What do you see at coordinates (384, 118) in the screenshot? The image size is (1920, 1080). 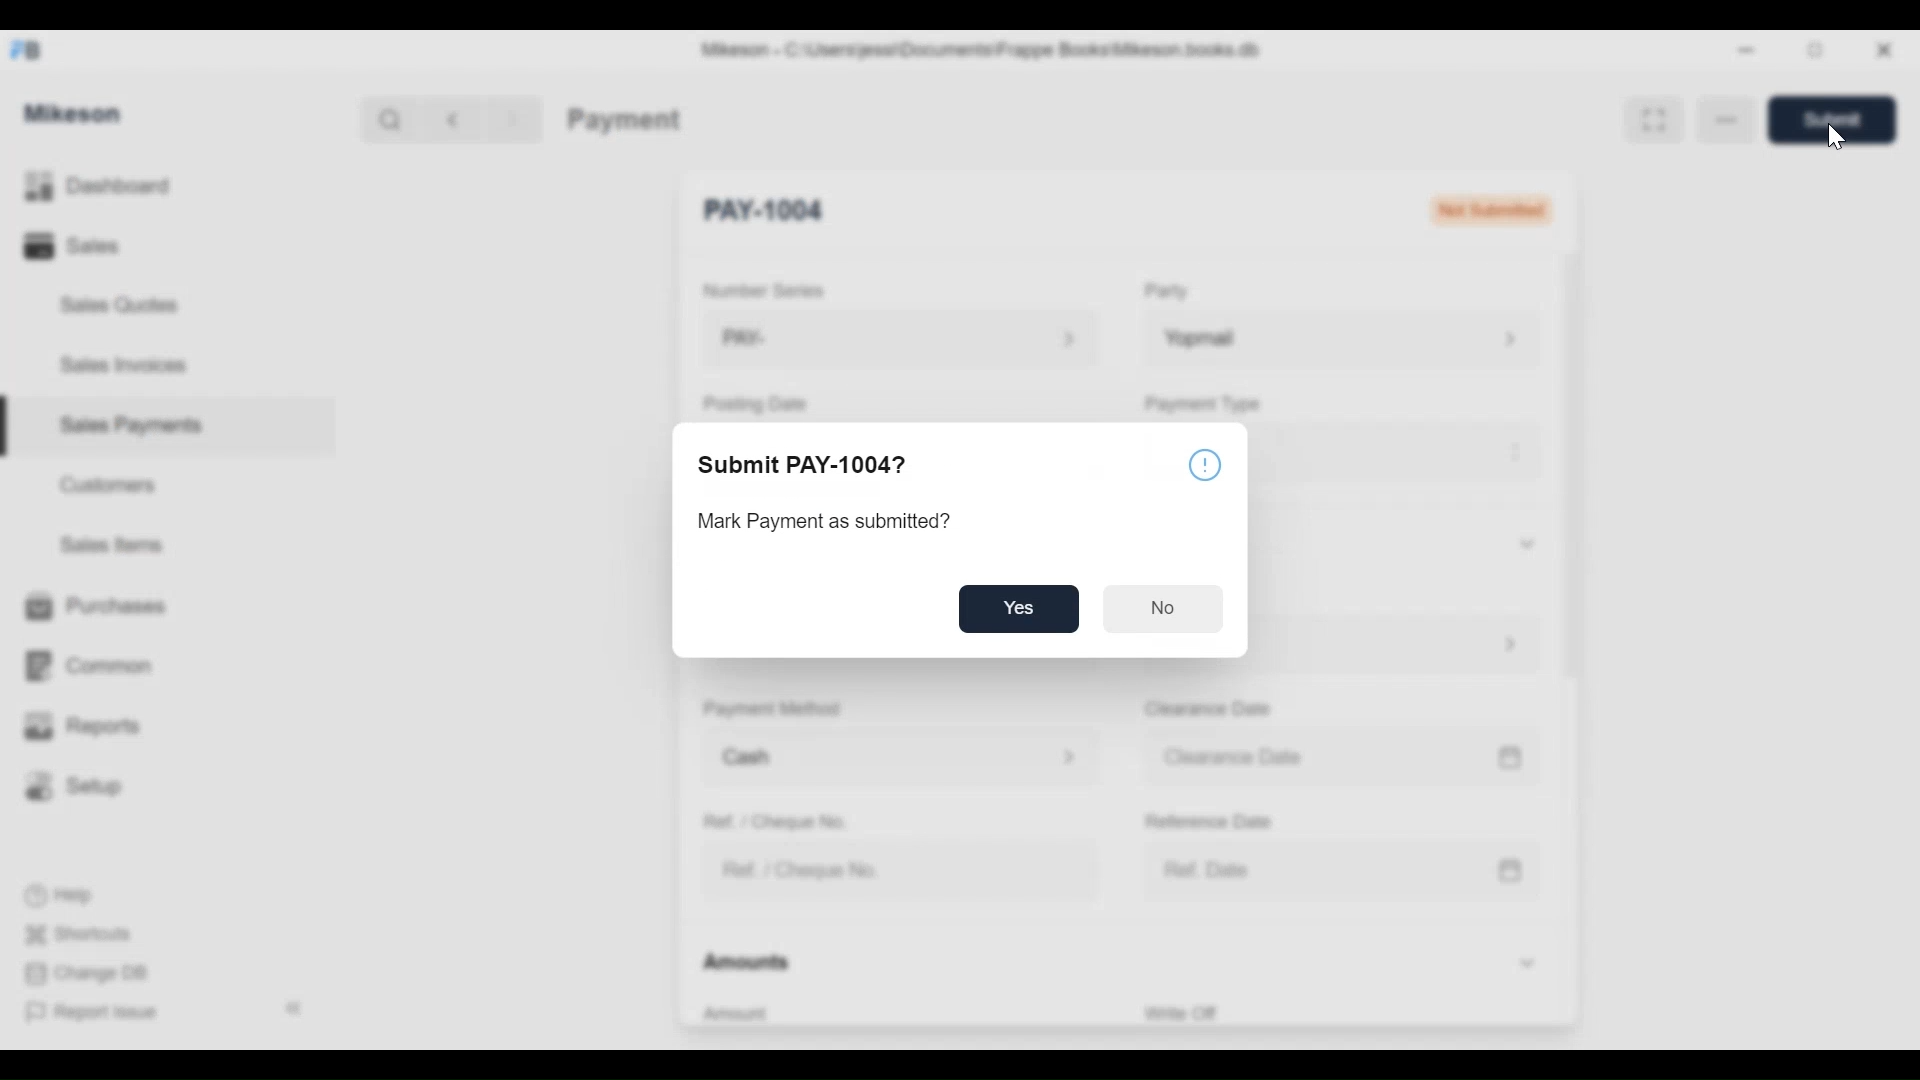 I see `Search` at bounding box center [384, 118].